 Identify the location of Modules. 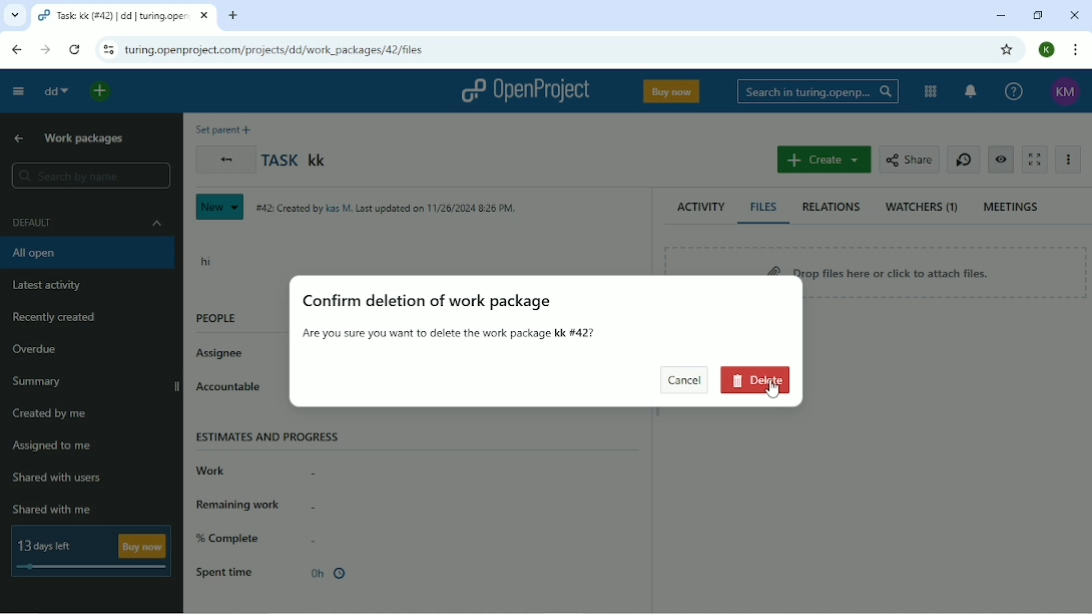
(931, 92).